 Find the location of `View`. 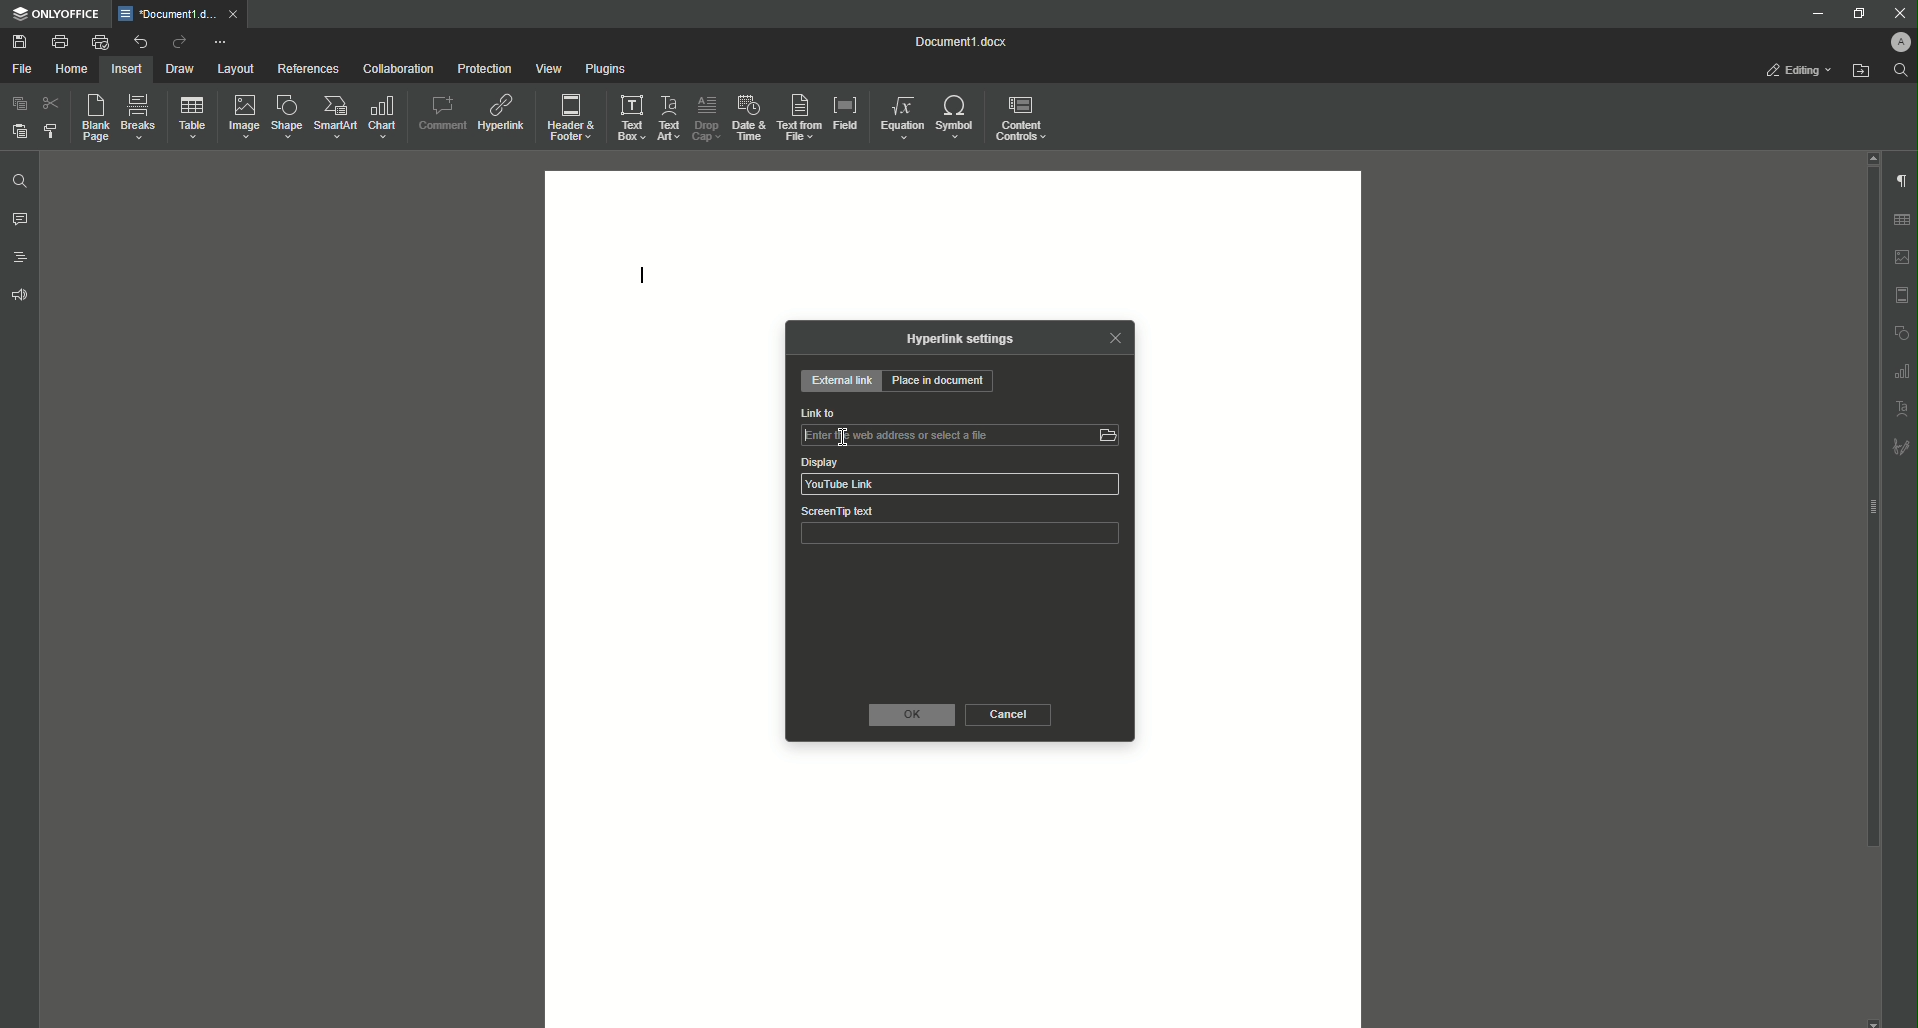

View is located at coordinates (549, 68).